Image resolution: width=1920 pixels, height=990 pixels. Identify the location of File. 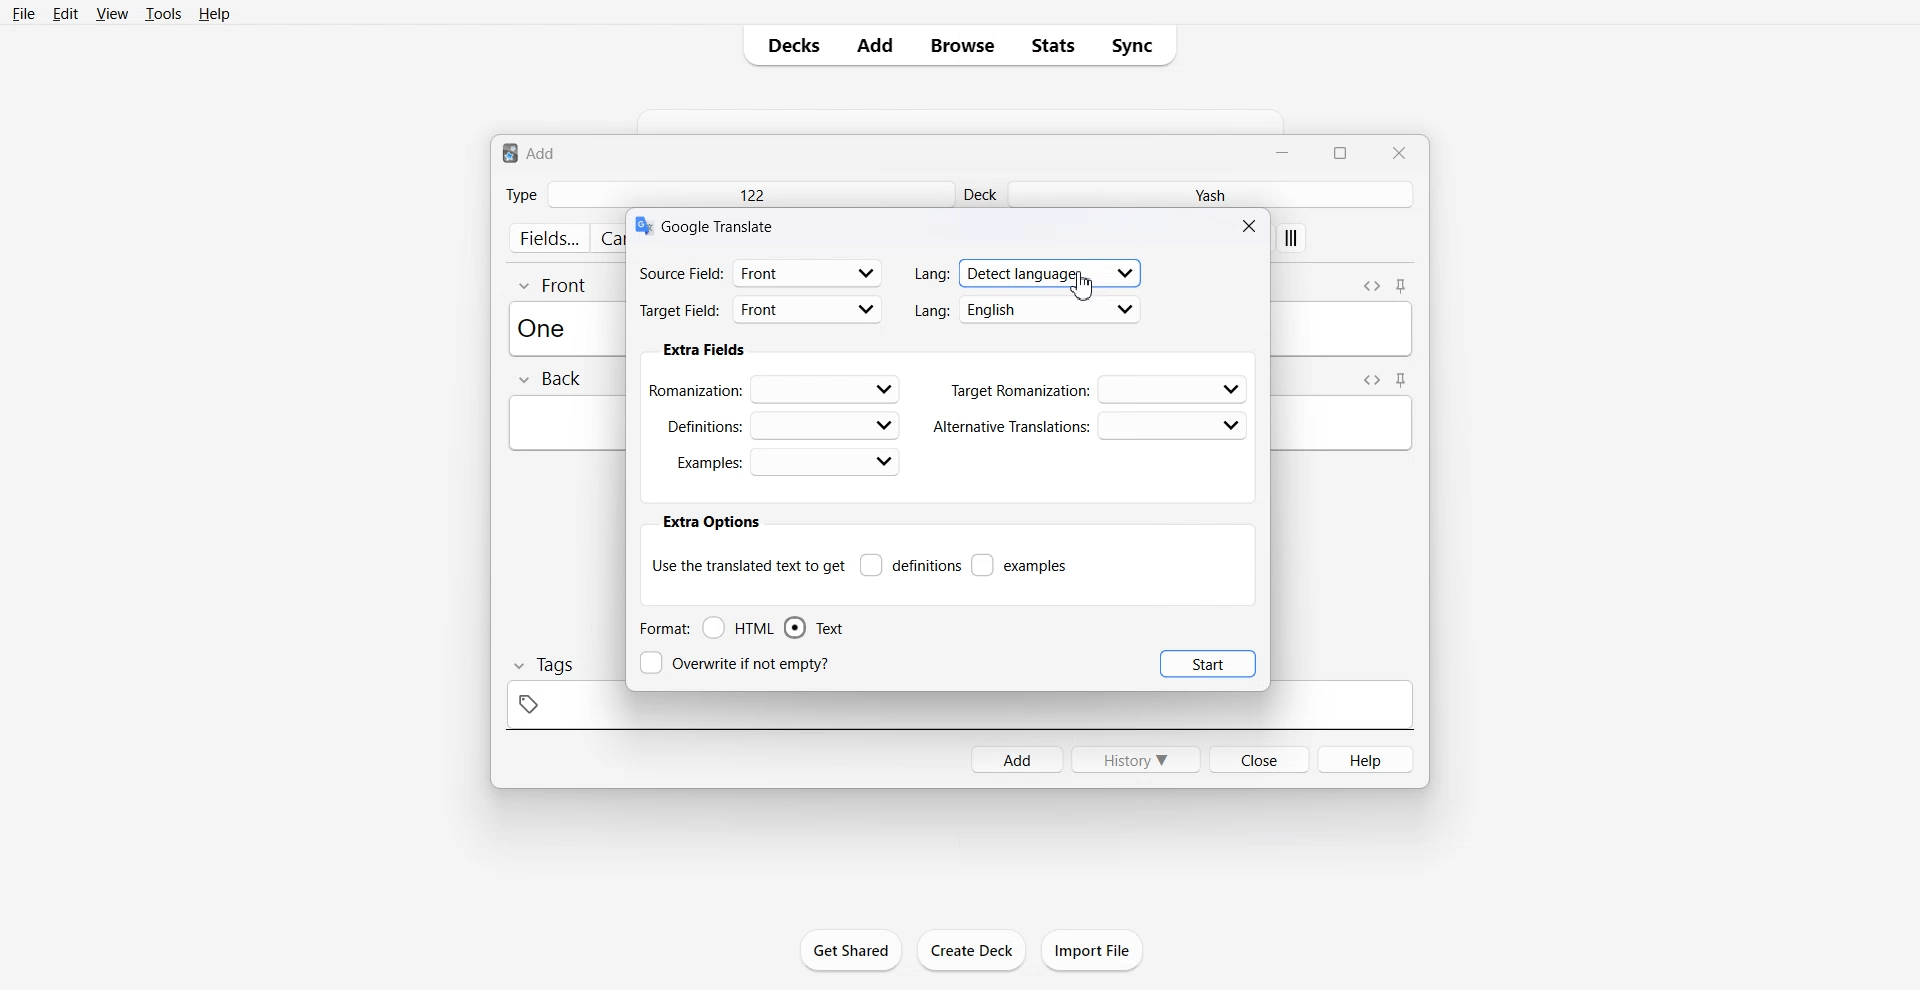
(25, 13).